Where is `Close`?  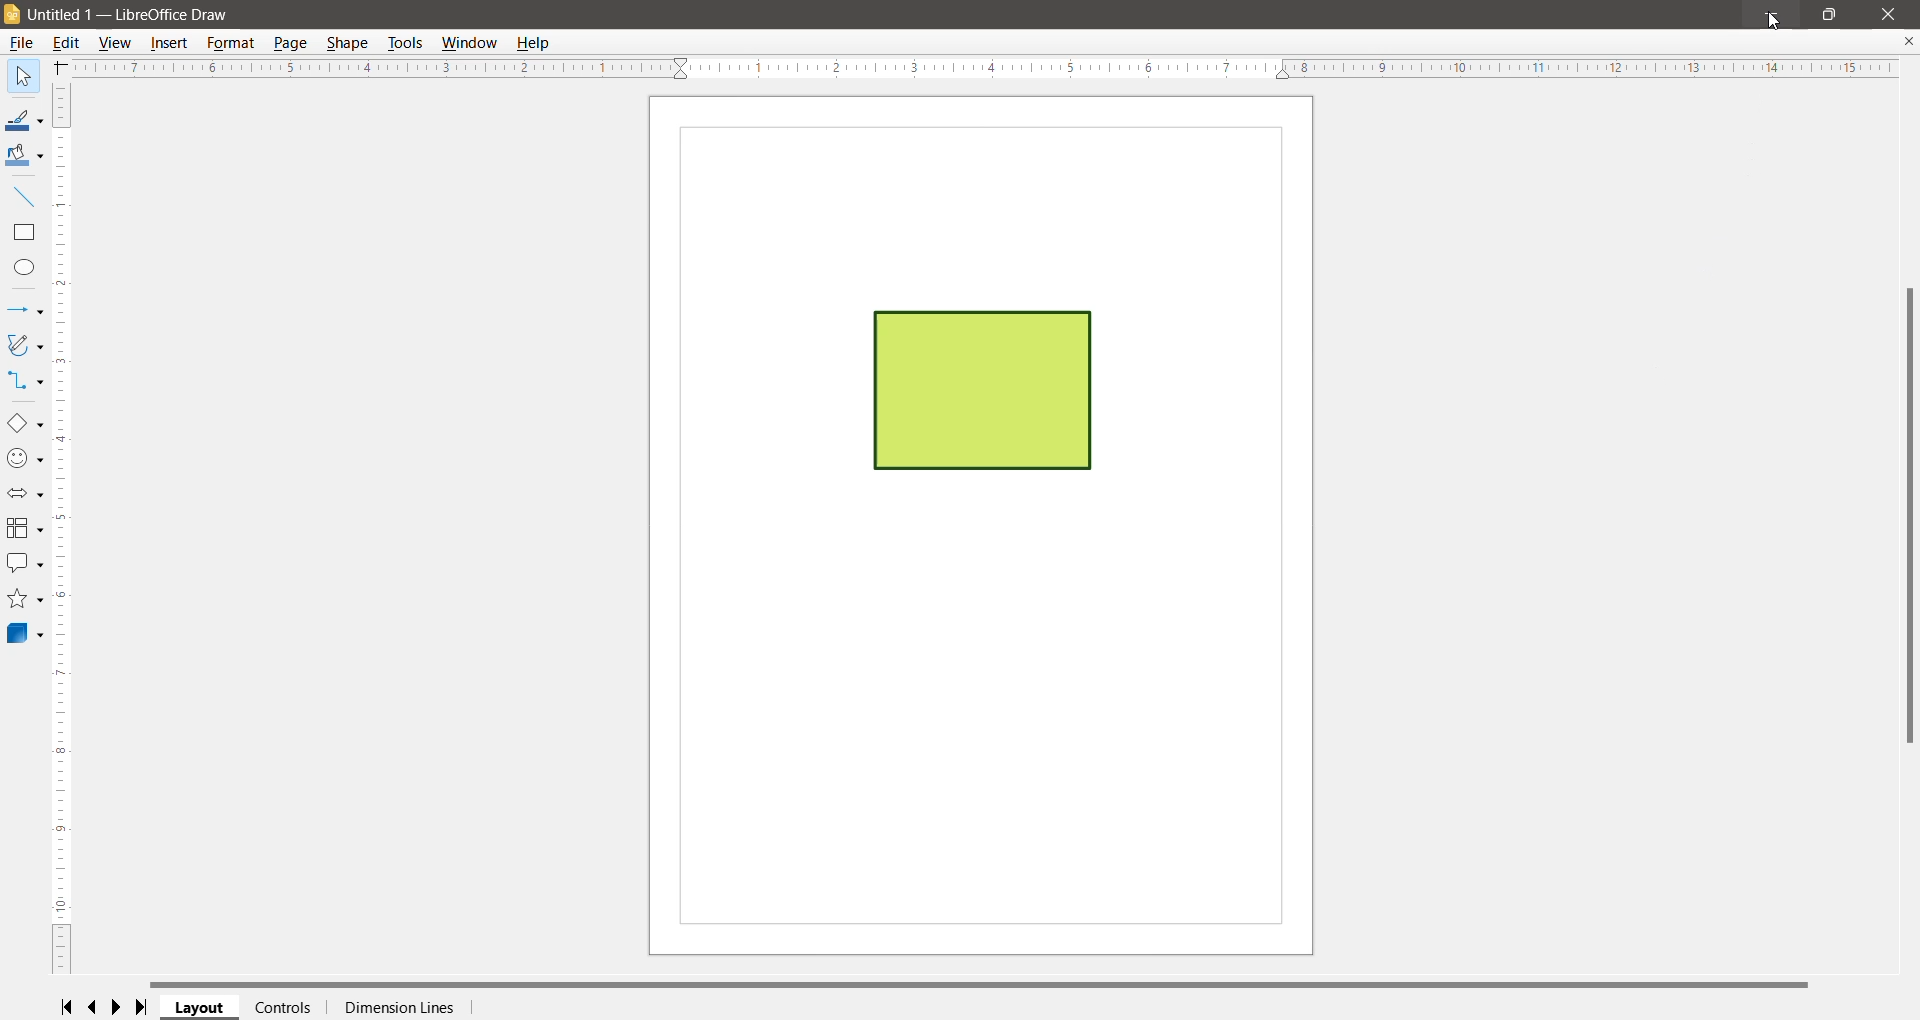
Close is located at coordinates (1891, 13).